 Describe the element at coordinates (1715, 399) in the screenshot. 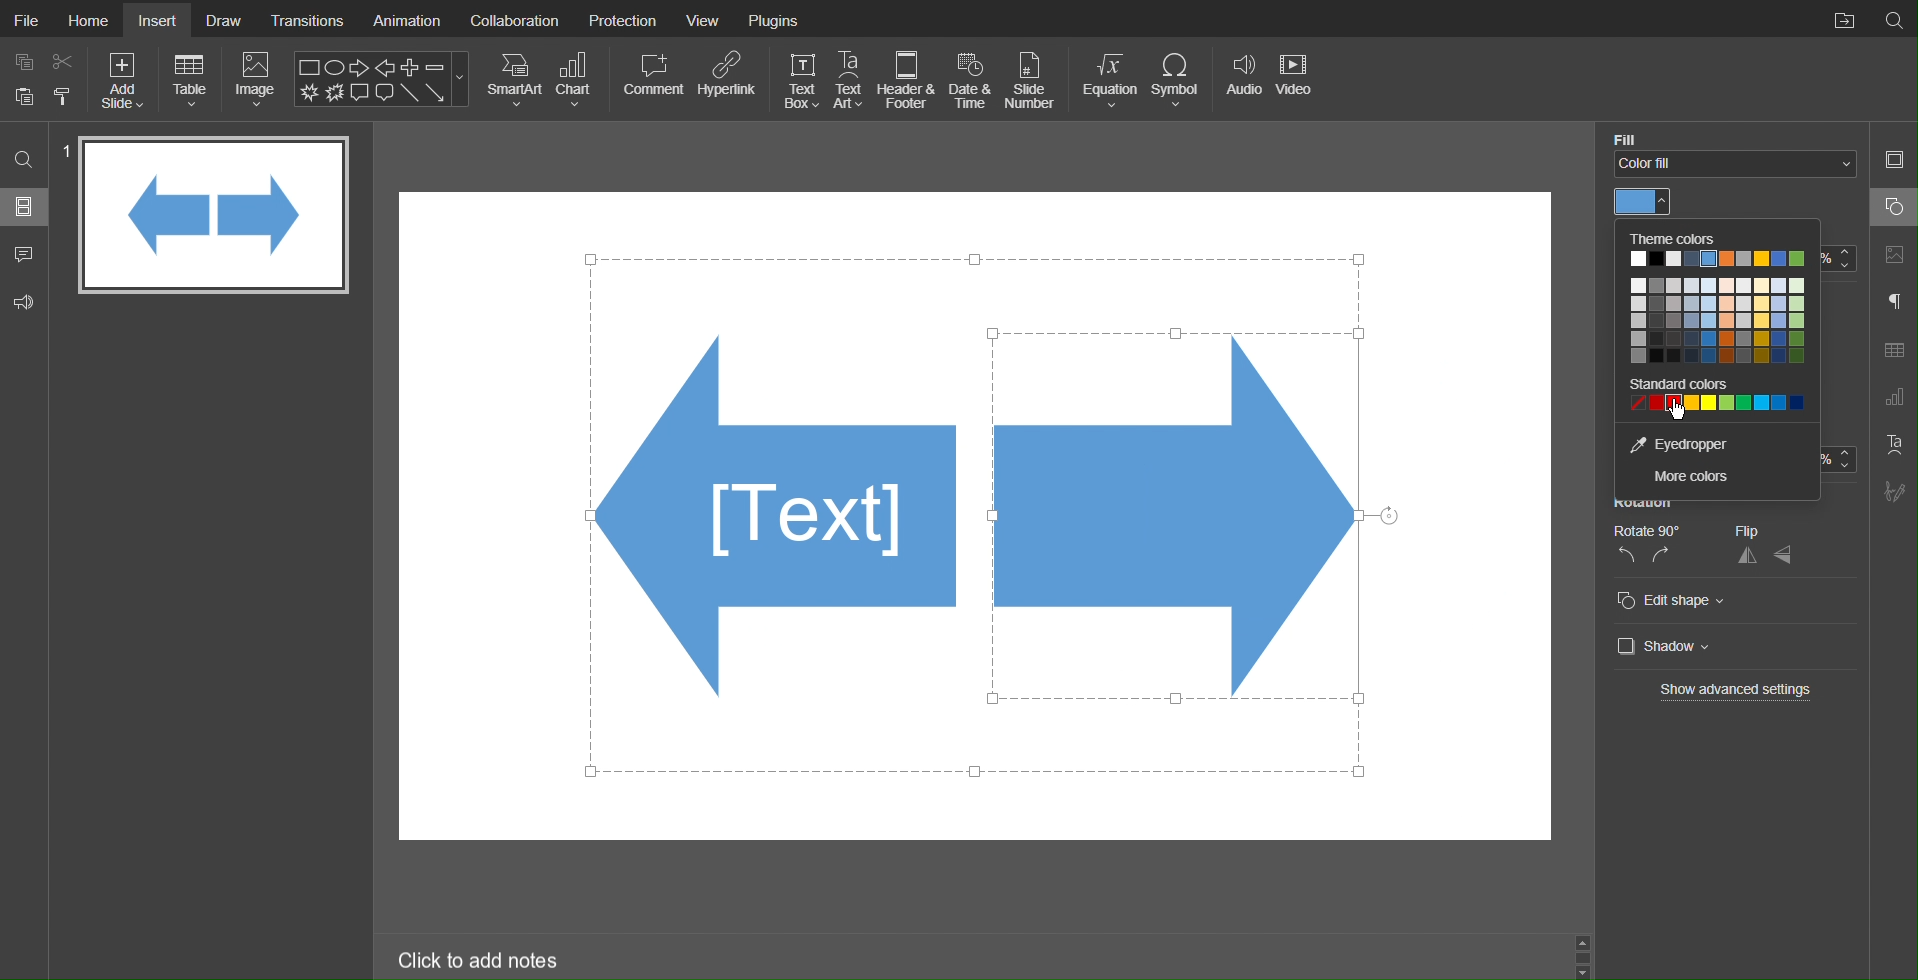

I see `Standard colors` at that location.